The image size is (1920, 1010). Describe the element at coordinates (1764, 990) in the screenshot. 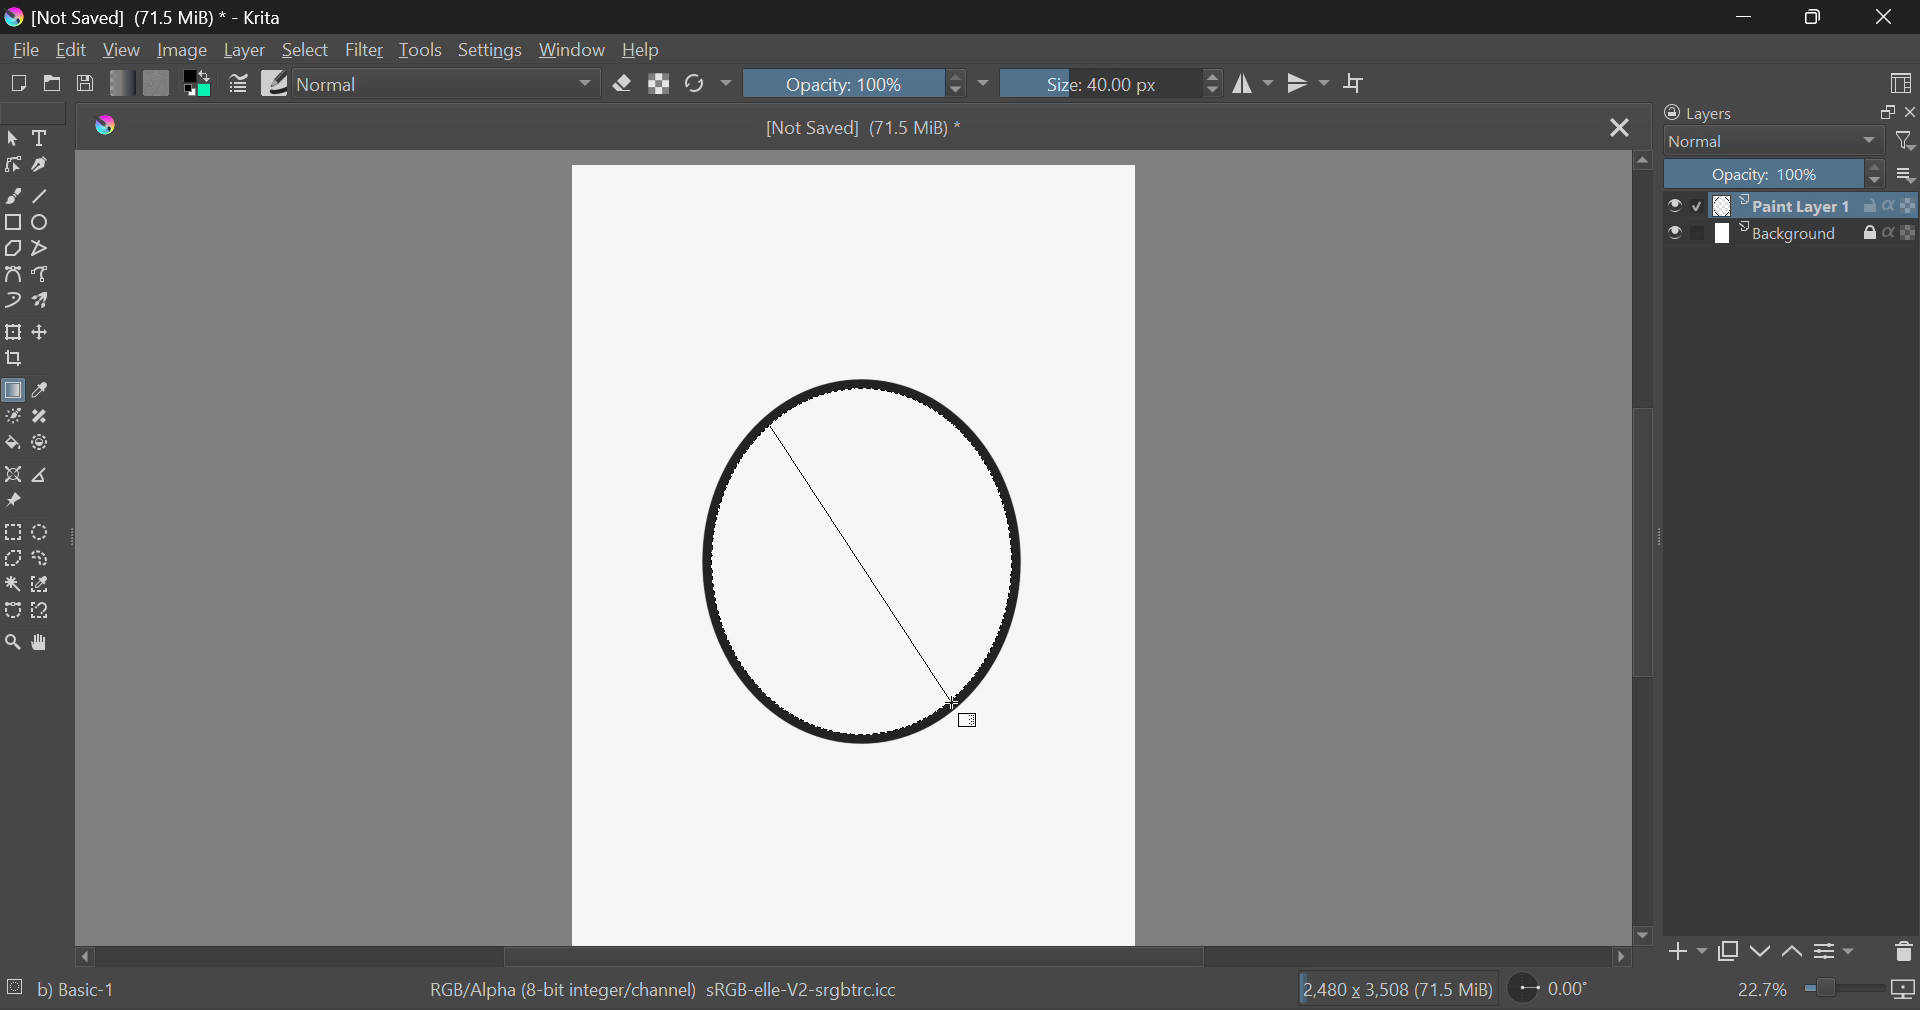

I see `zoom value` at that location.